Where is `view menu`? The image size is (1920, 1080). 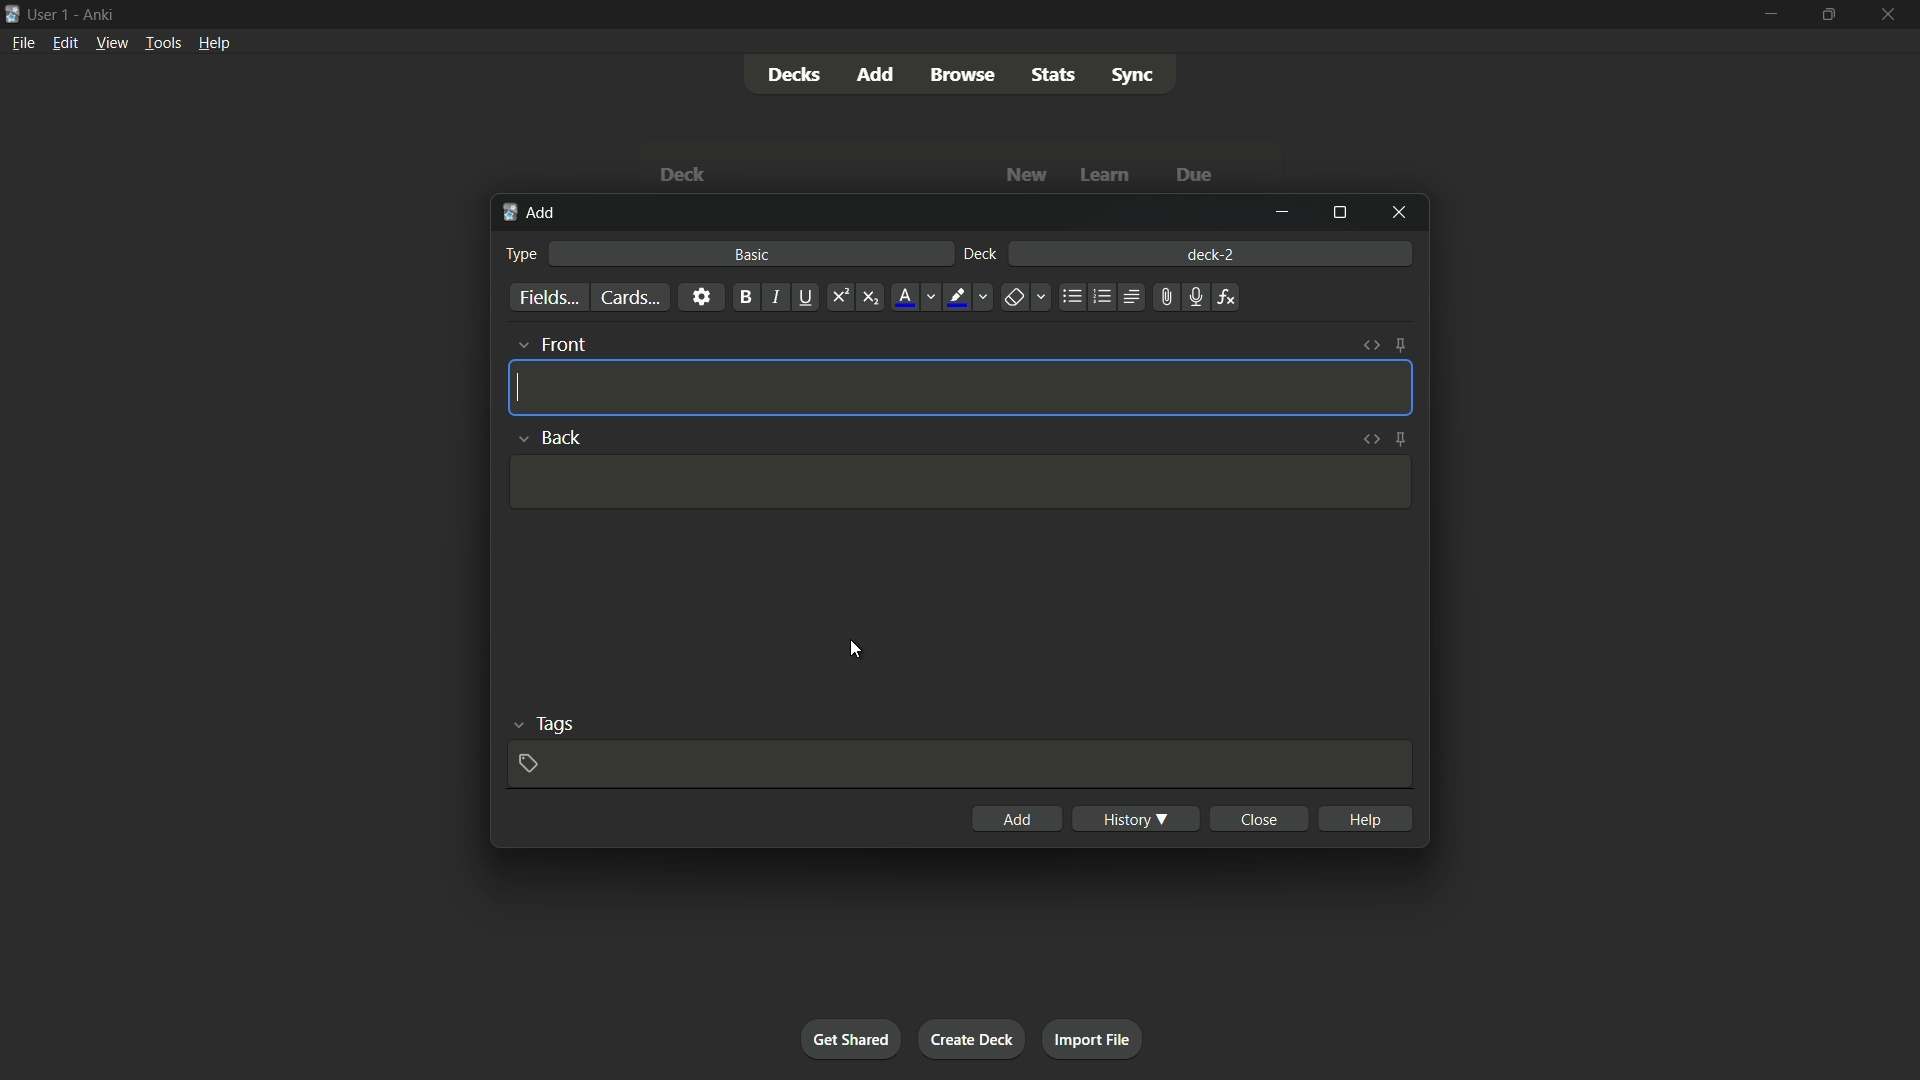
view menu is located at coordinates (111, 43).